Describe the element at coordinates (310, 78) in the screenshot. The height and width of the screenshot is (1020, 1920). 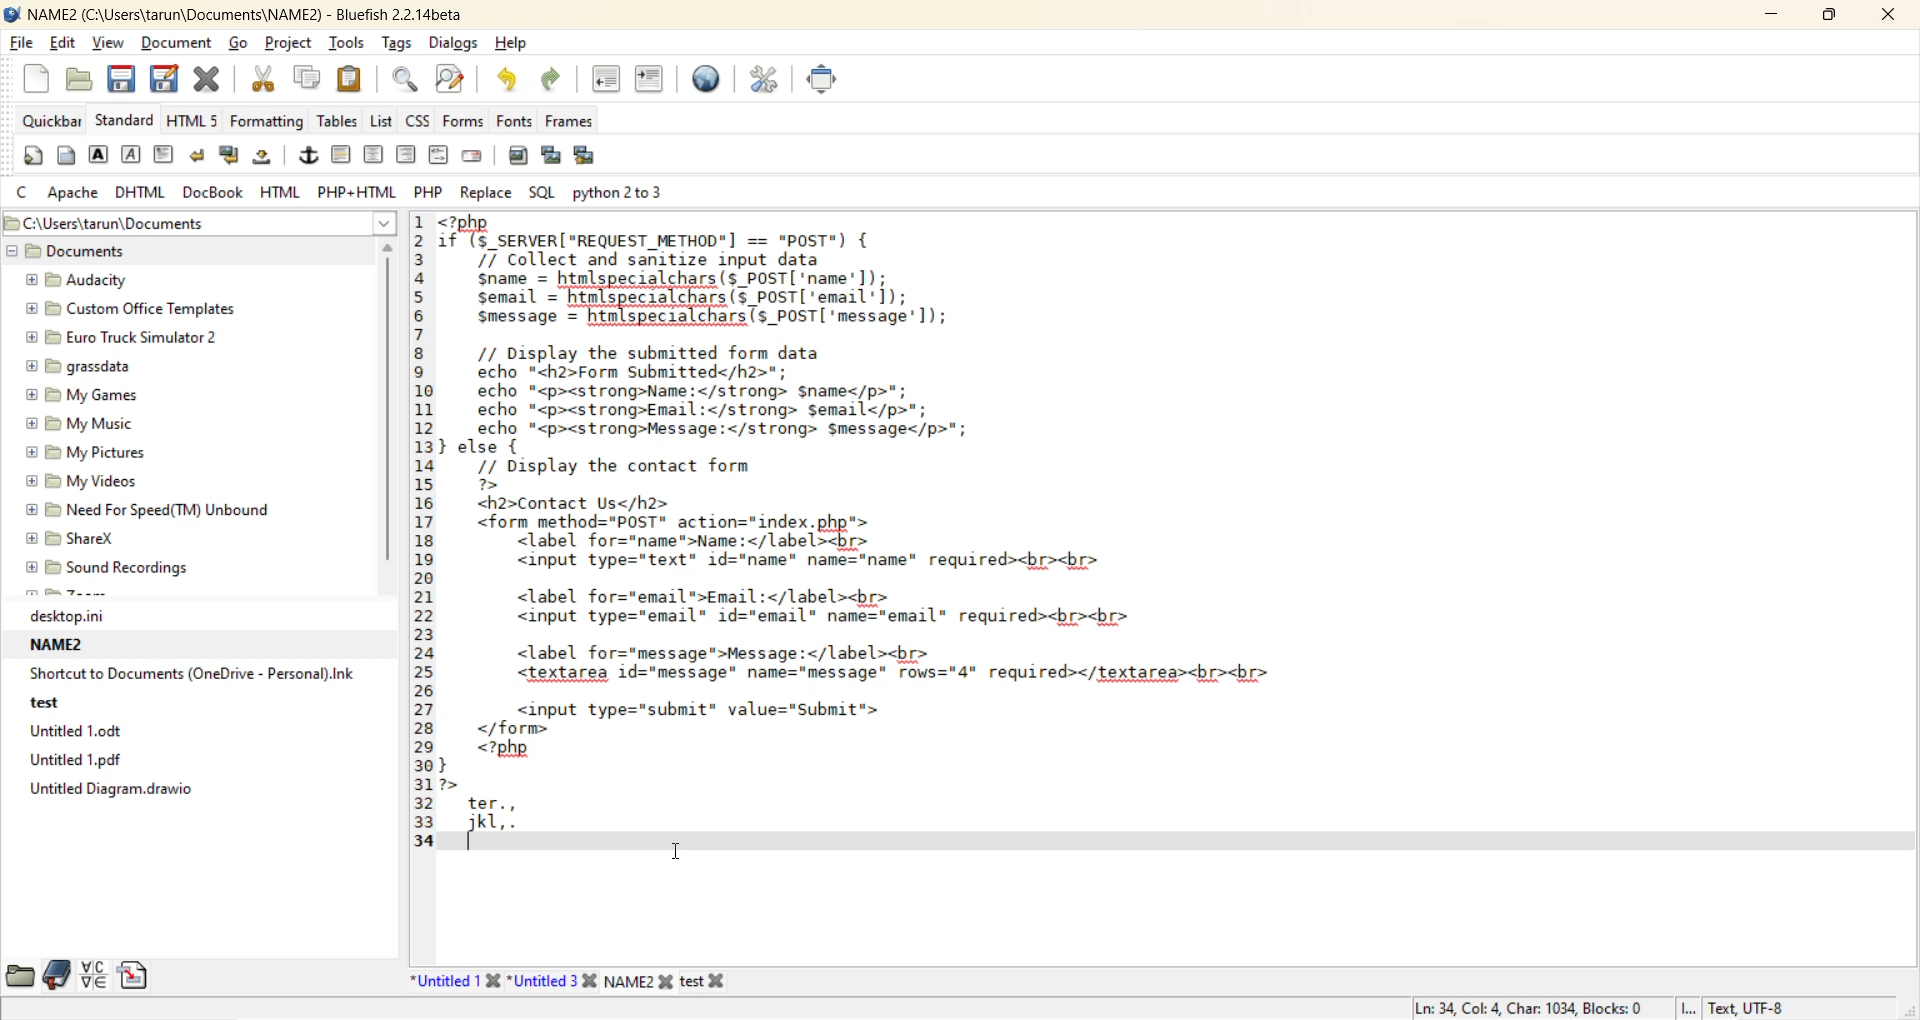
I see `copy` at that location.